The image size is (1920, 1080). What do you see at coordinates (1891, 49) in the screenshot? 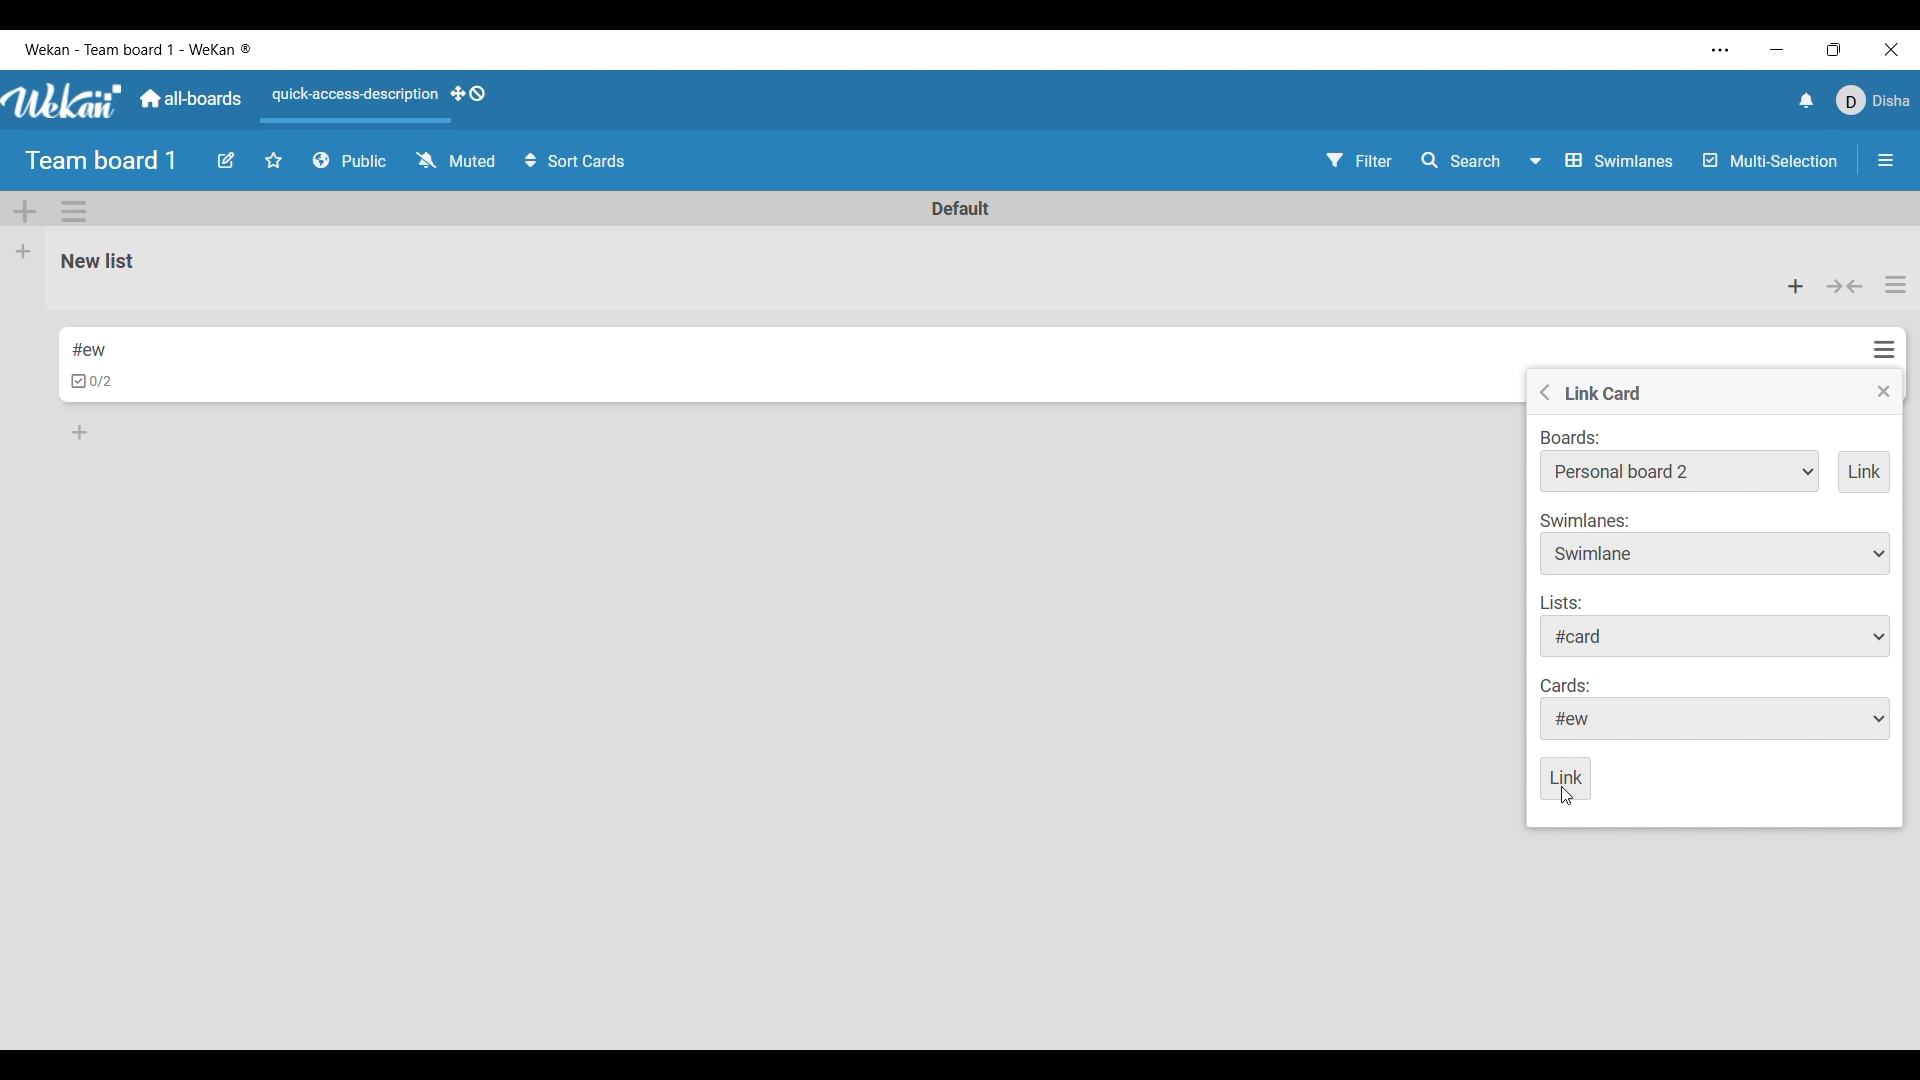
I see `Close interface` at bounding box center [1891, 49].